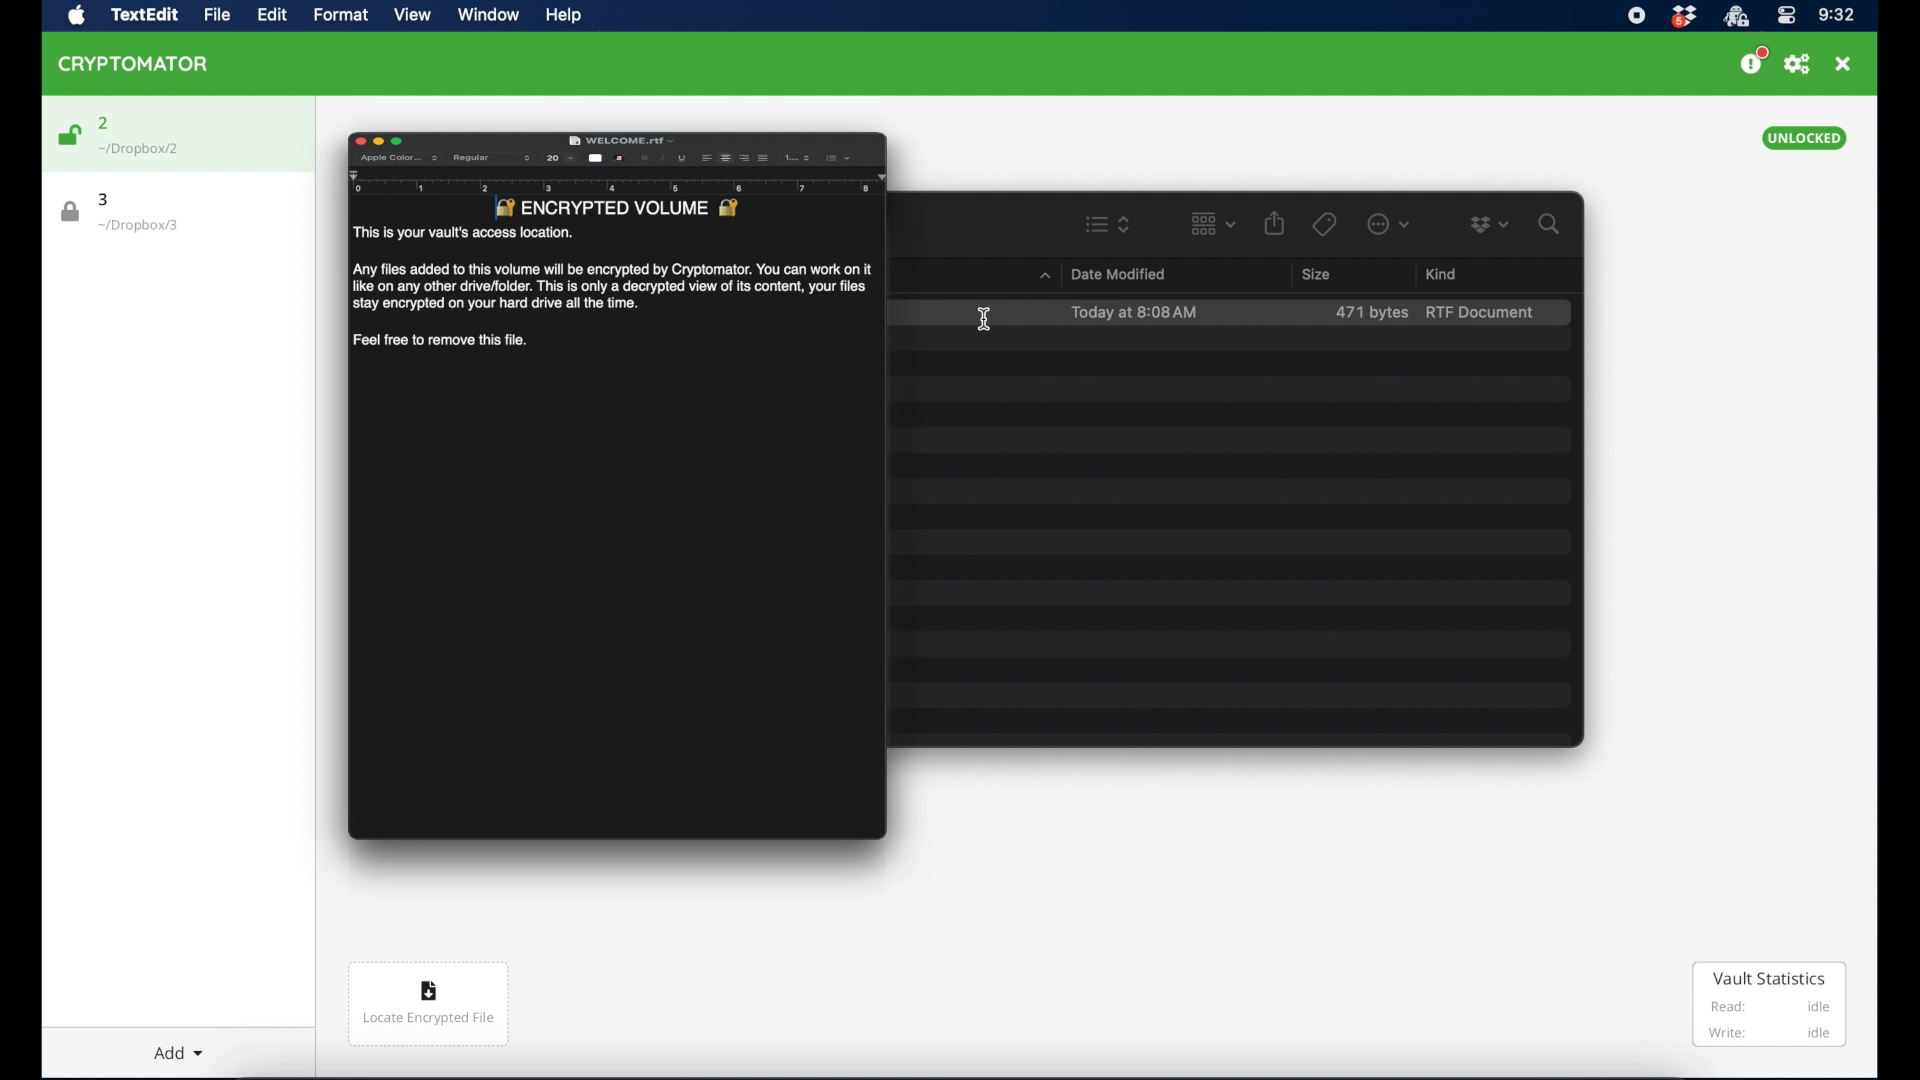 The height and width of the screenshot is (1080, 1920). What do you see at coordinates (1135, 313) in the screenshot?
I see `date` at bounding box center [1135, 313].